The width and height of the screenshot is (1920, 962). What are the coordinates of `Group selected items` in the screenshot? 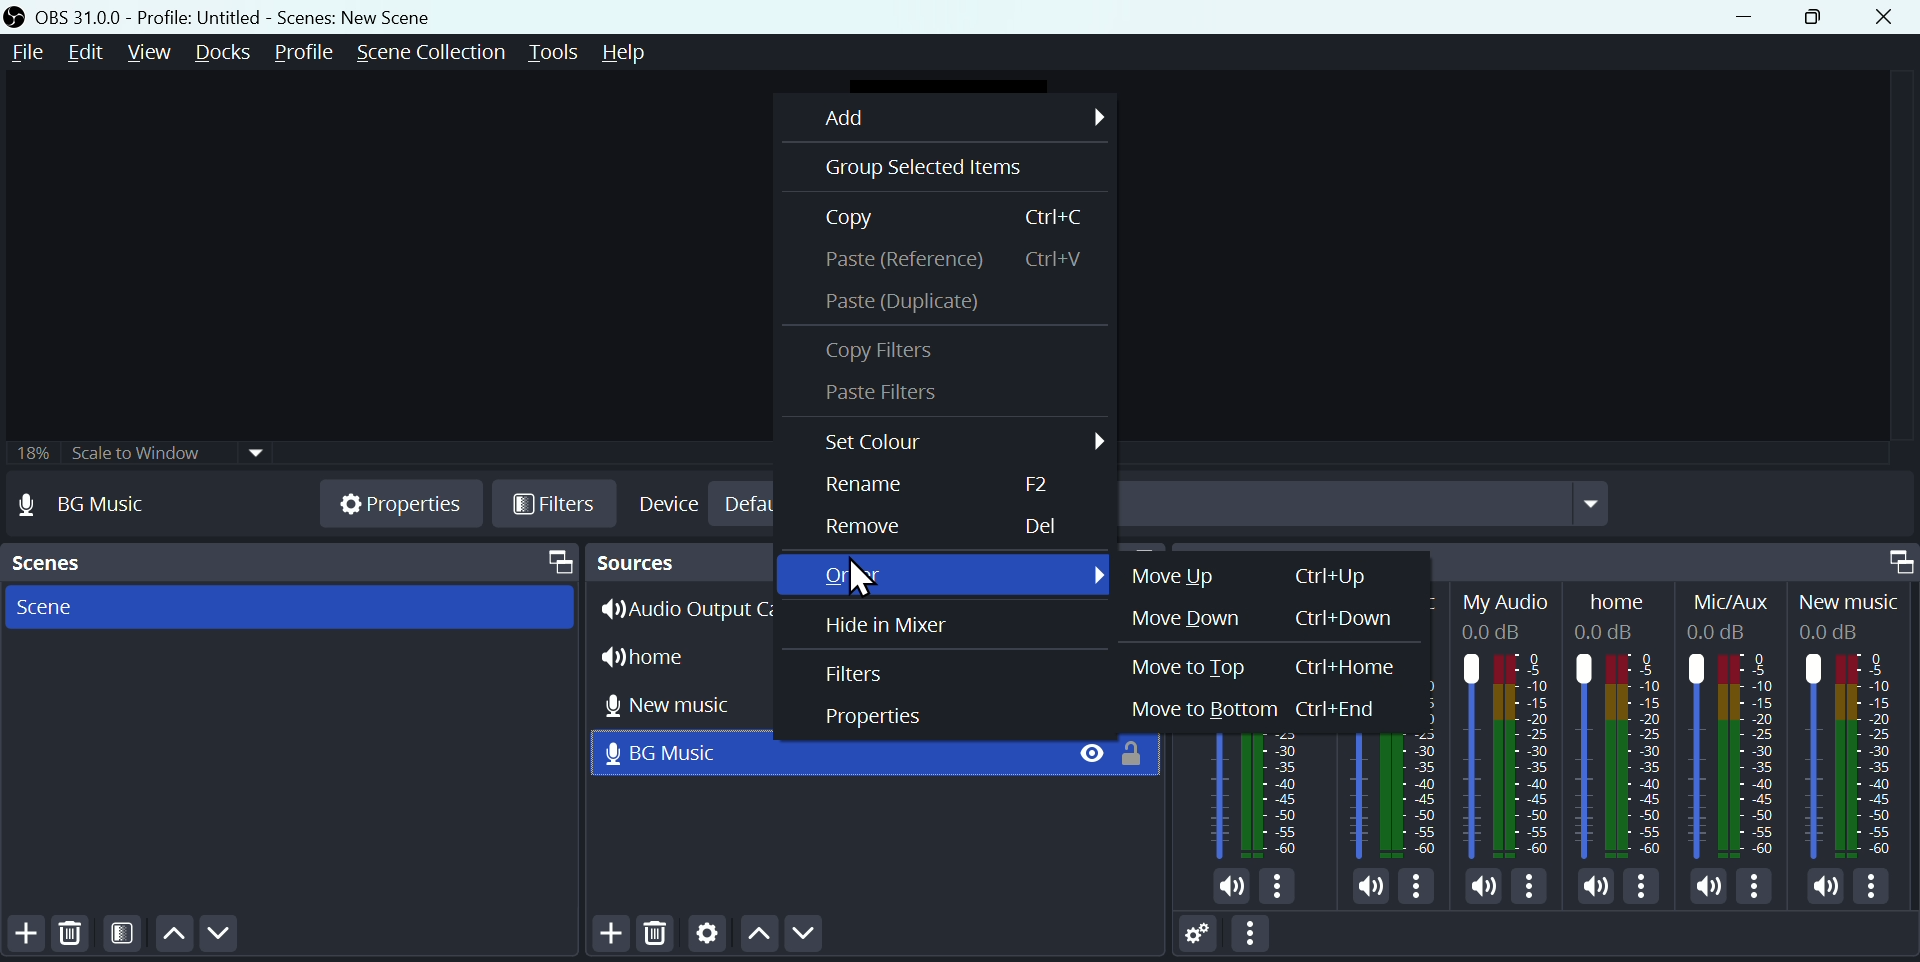 It's located at (913, 167).